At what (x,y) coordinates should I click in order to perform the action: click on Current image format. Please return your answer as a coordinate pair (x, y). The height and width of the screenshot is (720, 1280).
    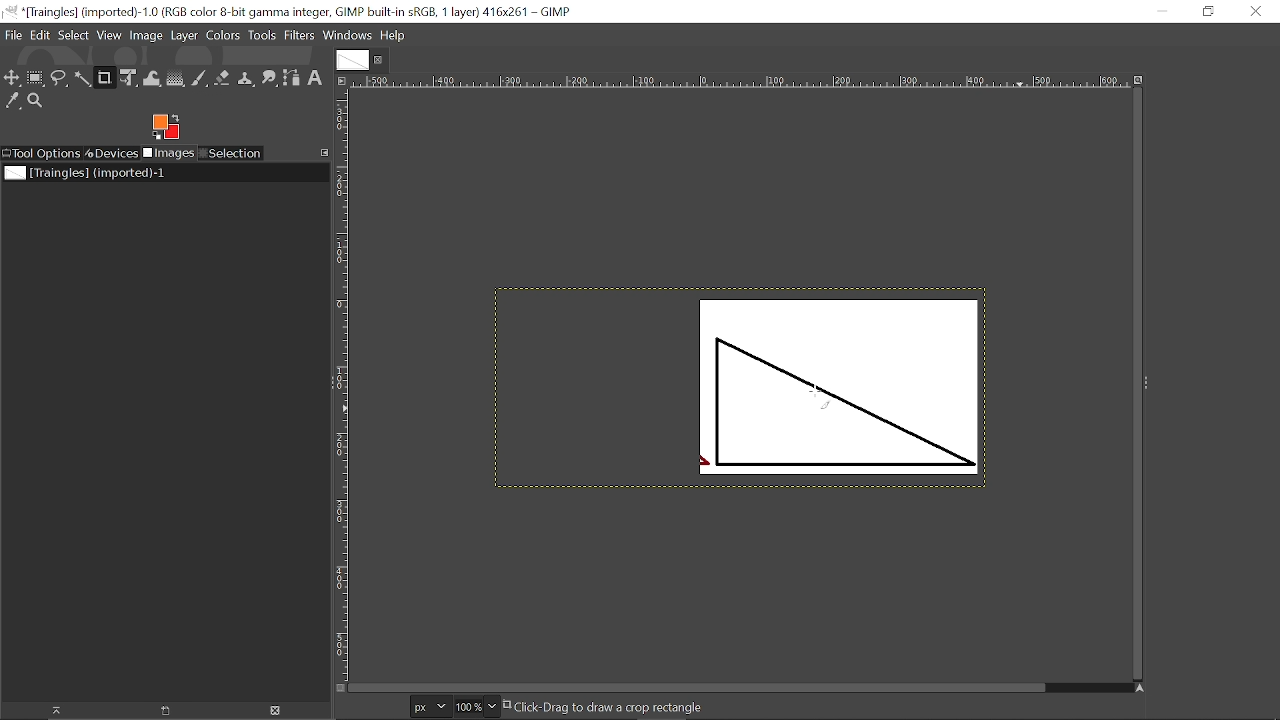
    Looking at the image, I should click on (427, 706).